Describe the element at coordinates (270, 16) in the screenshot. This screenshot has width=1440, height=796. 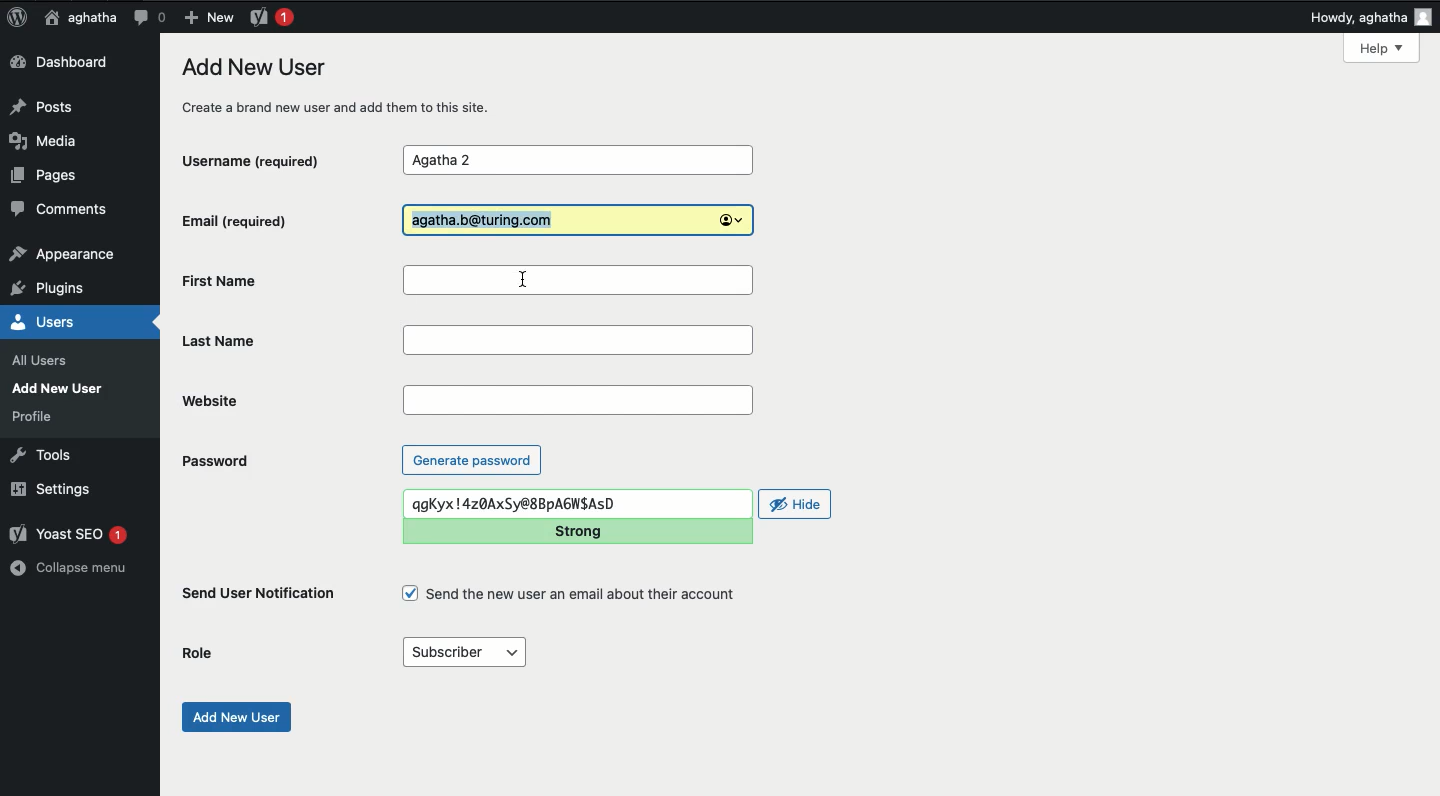
I see `Yoast` at that location.